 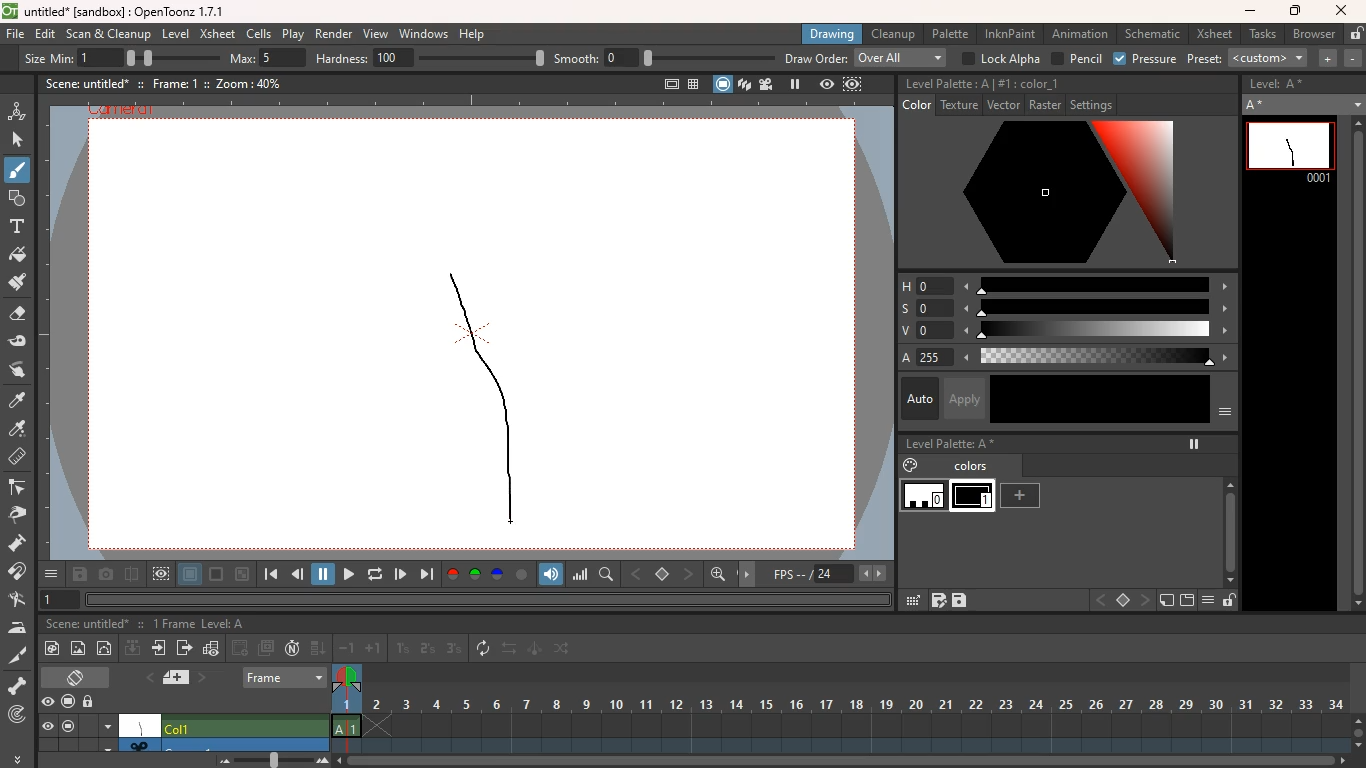 What do you see at coordinates (19, 140) in the screenshot?
I see `select` at bounding box center [19, 140].